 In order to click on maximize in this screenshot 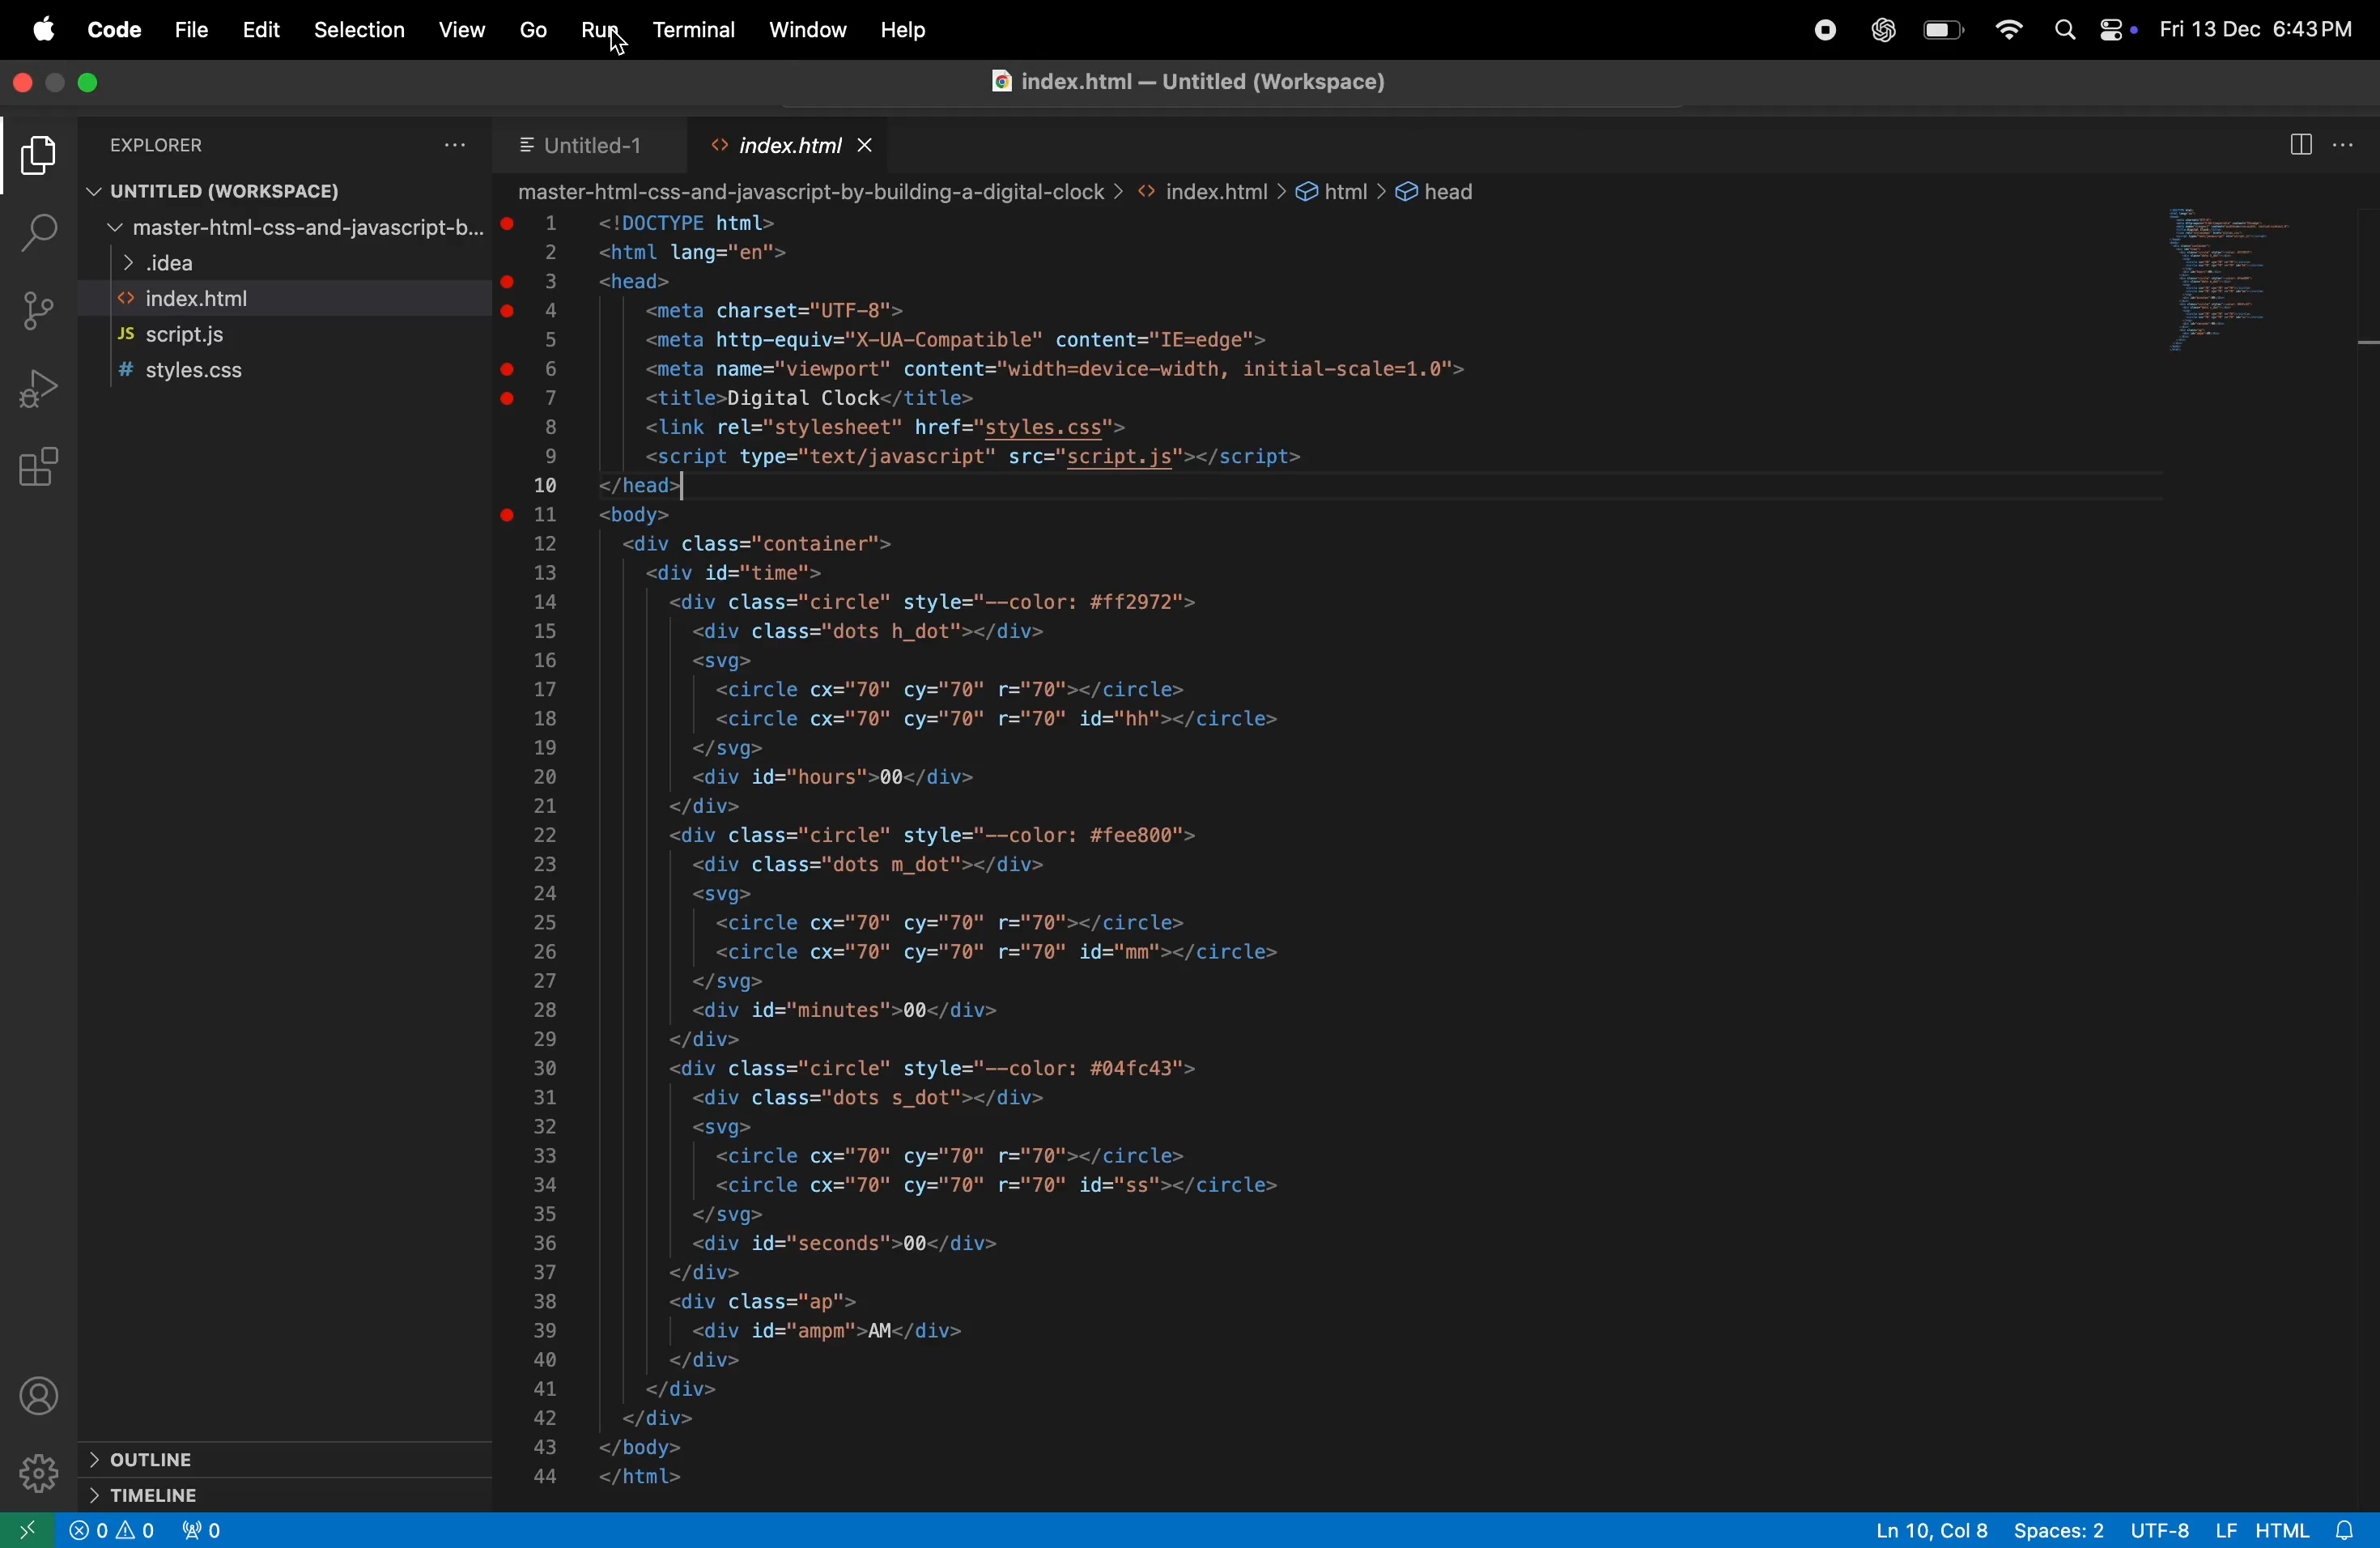, I will do `click(87, 83)`.